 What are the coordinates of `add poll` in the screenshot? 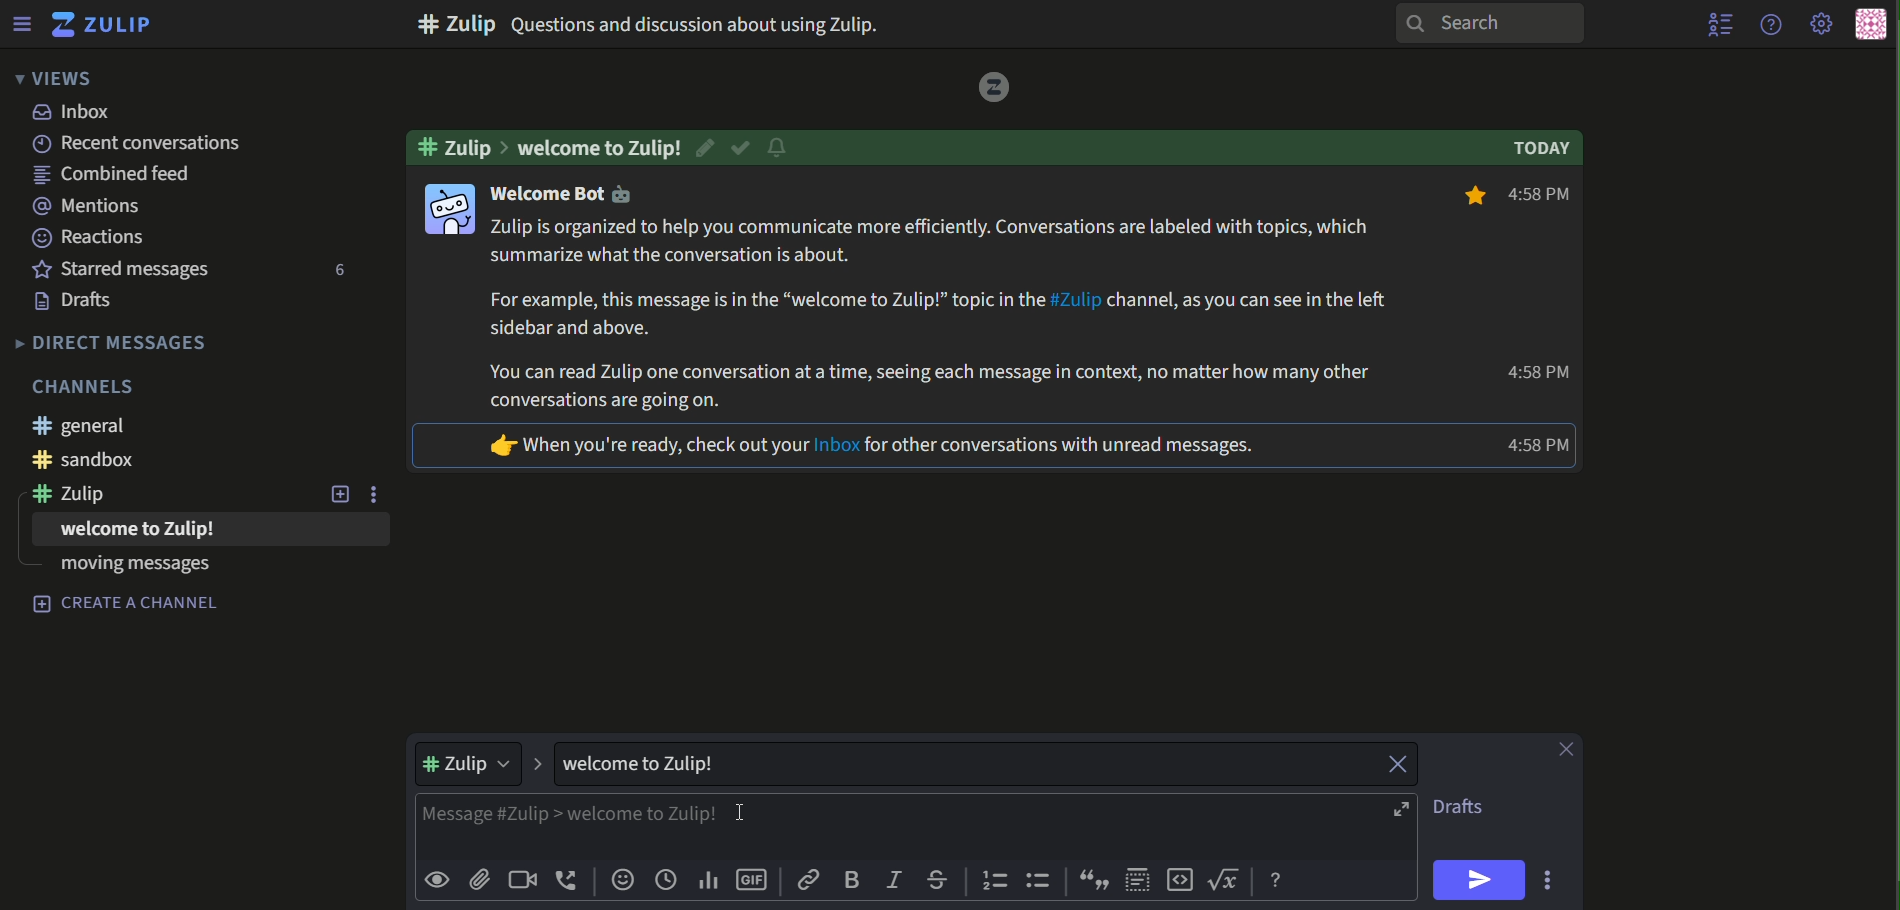 It's located at (708, 881).